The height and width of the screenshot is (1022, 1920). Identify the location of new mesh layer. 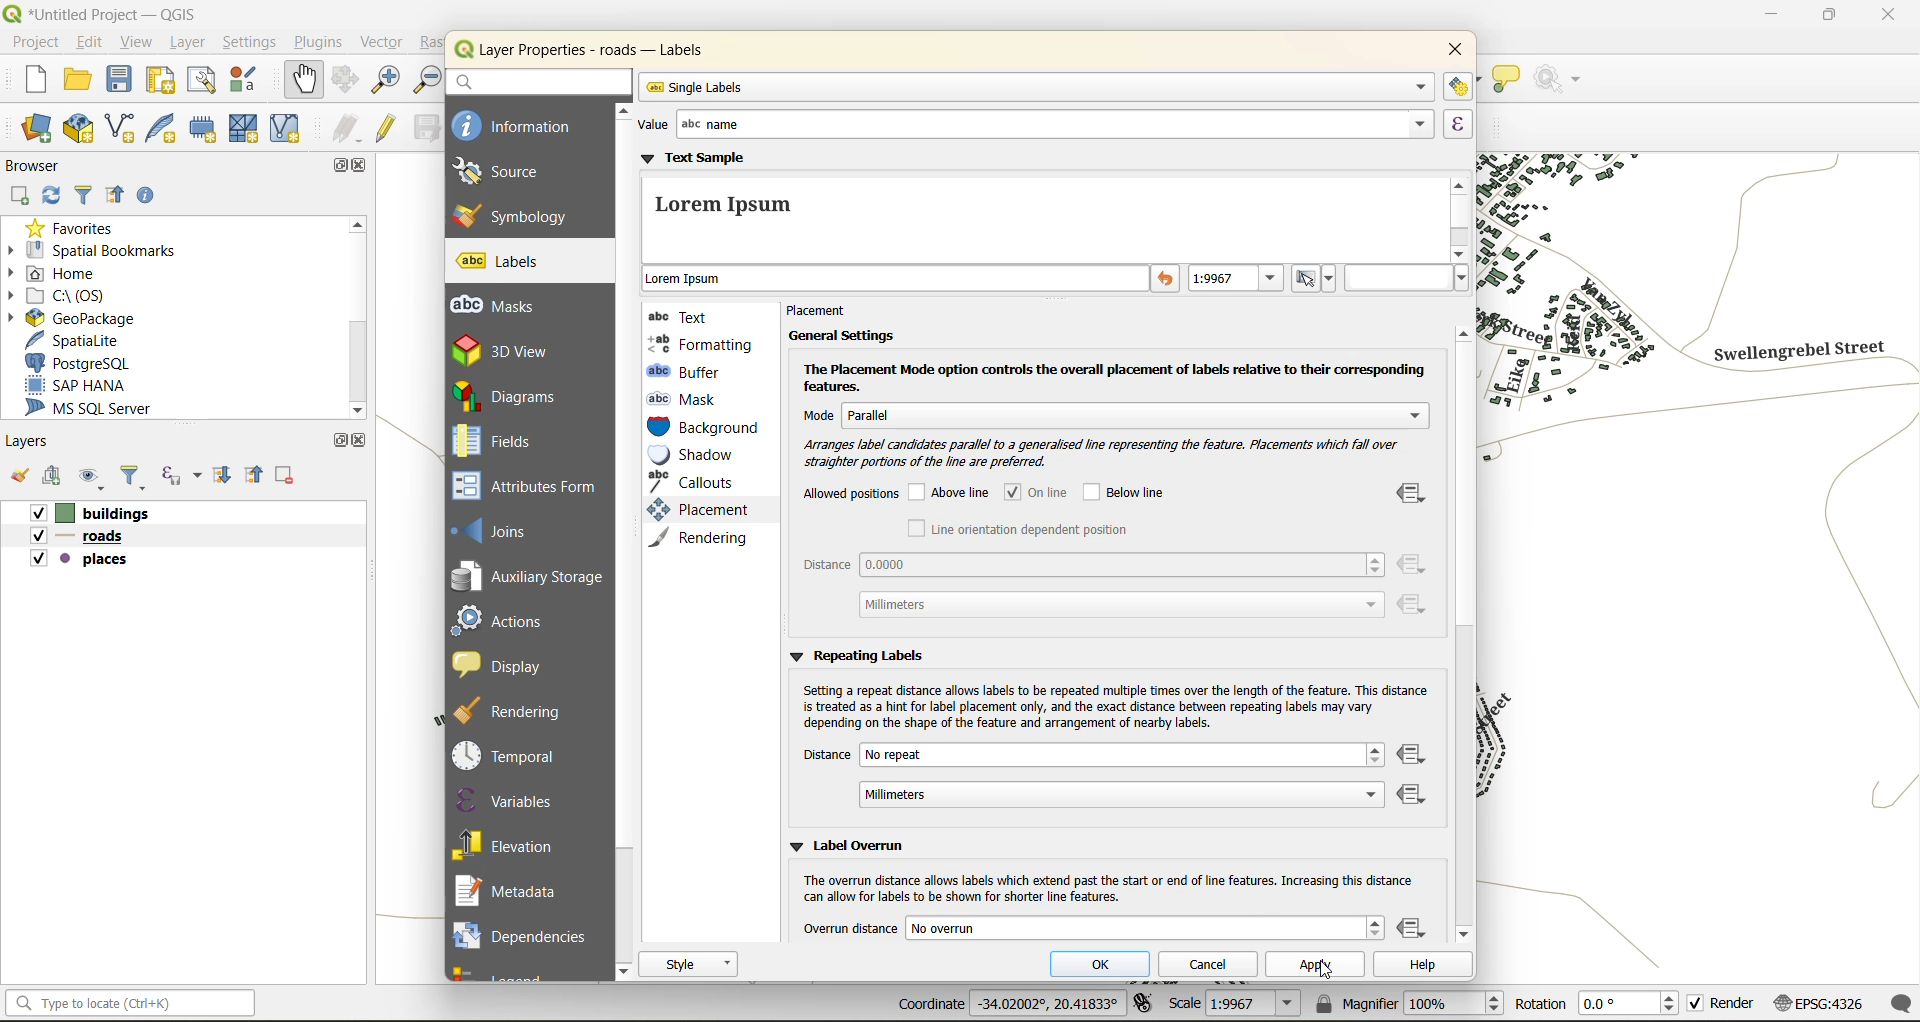
(241, 129).